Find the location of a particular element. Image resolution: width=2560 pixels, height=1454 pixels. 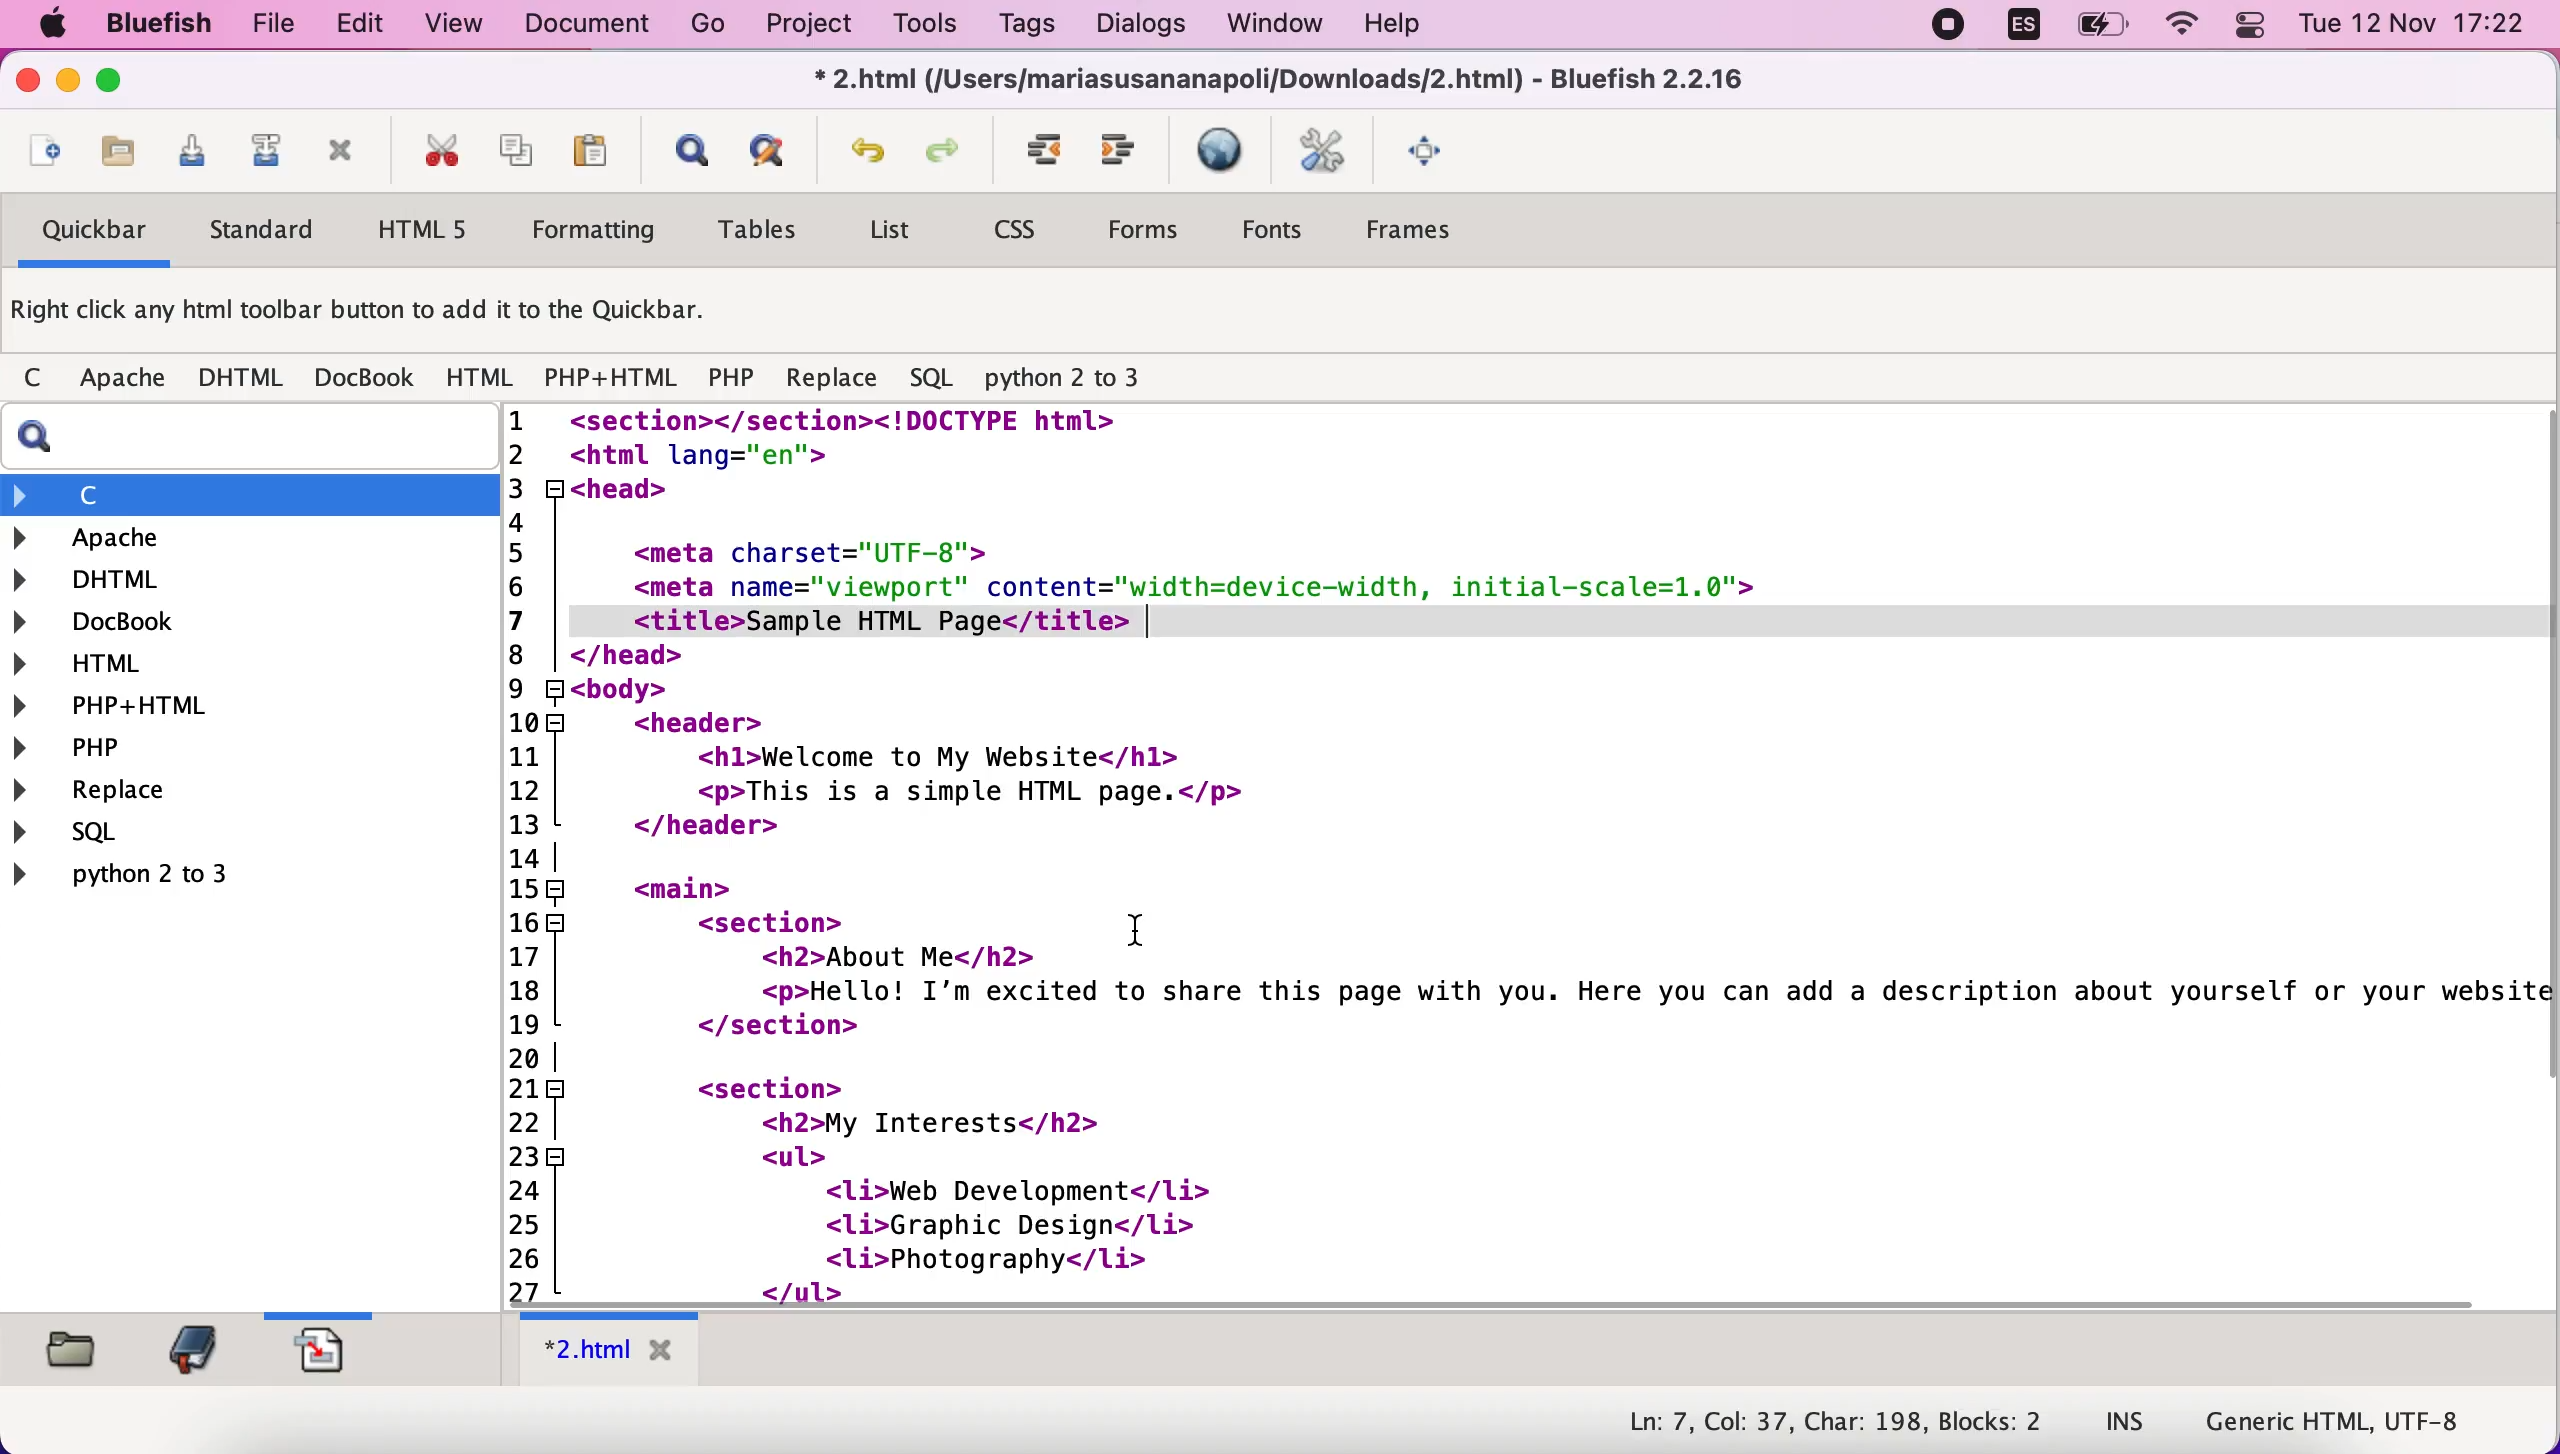

standard is located at coordinates (277, 226).